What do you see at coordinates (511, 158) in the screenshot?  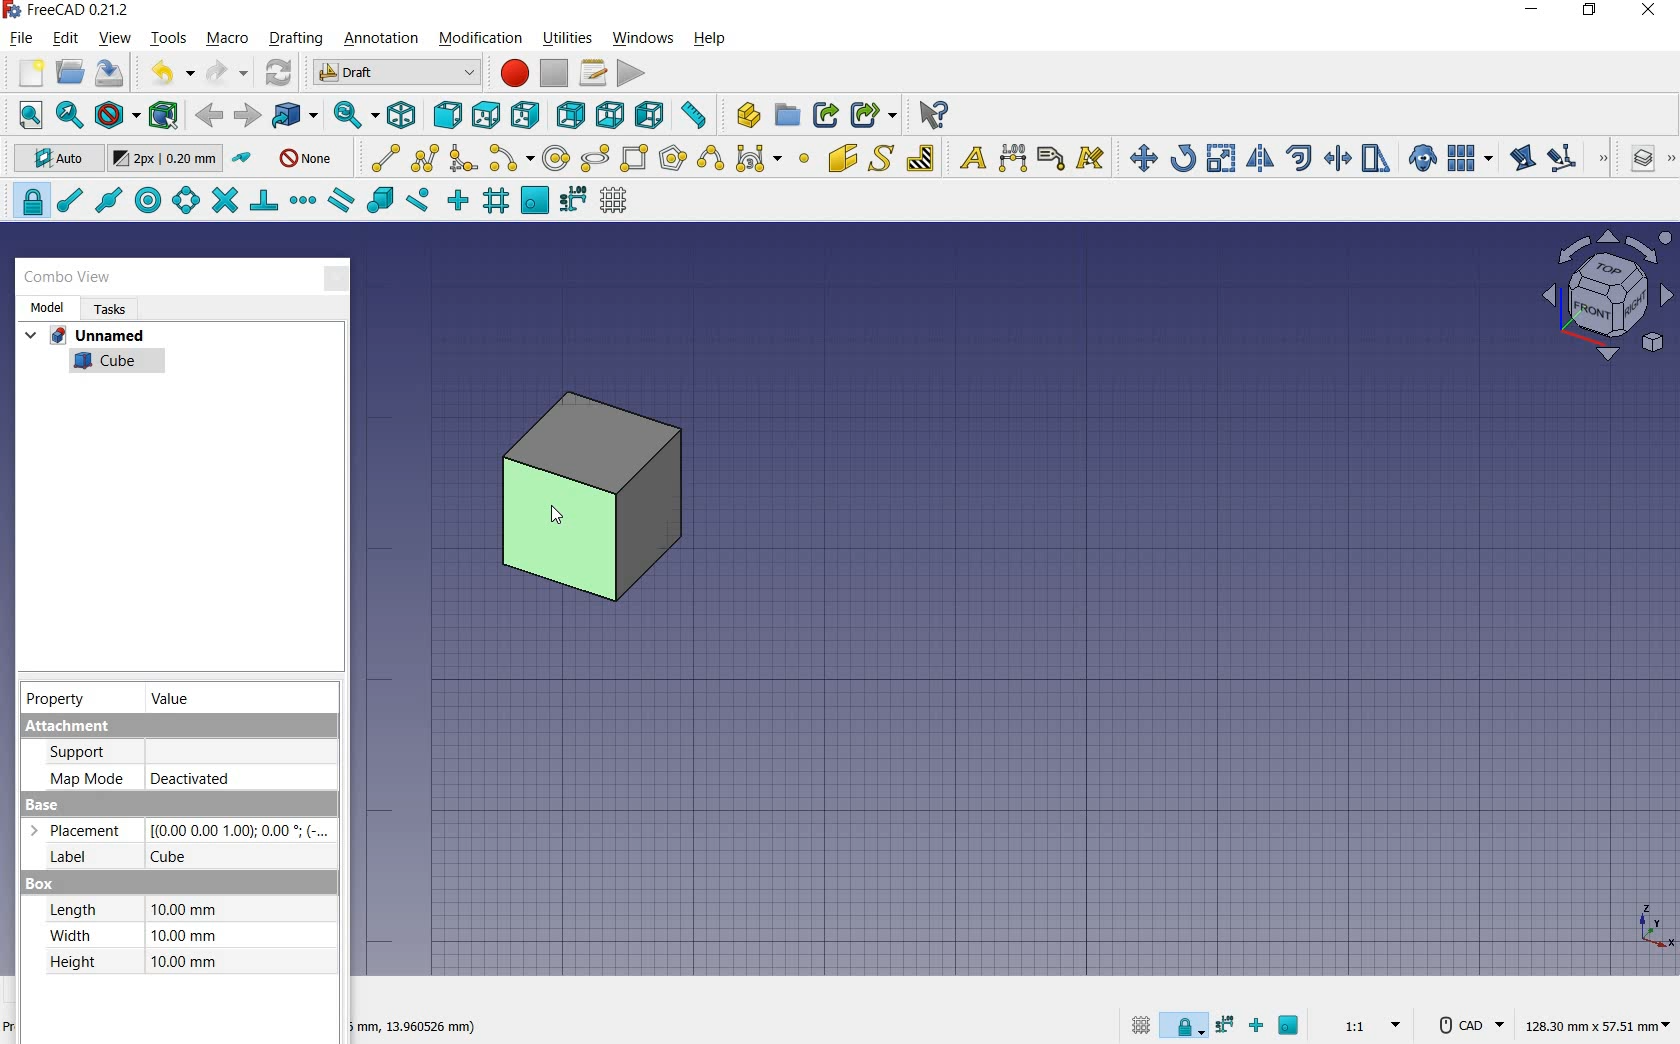 I see `arc tools` at bounding box center [511, 158].